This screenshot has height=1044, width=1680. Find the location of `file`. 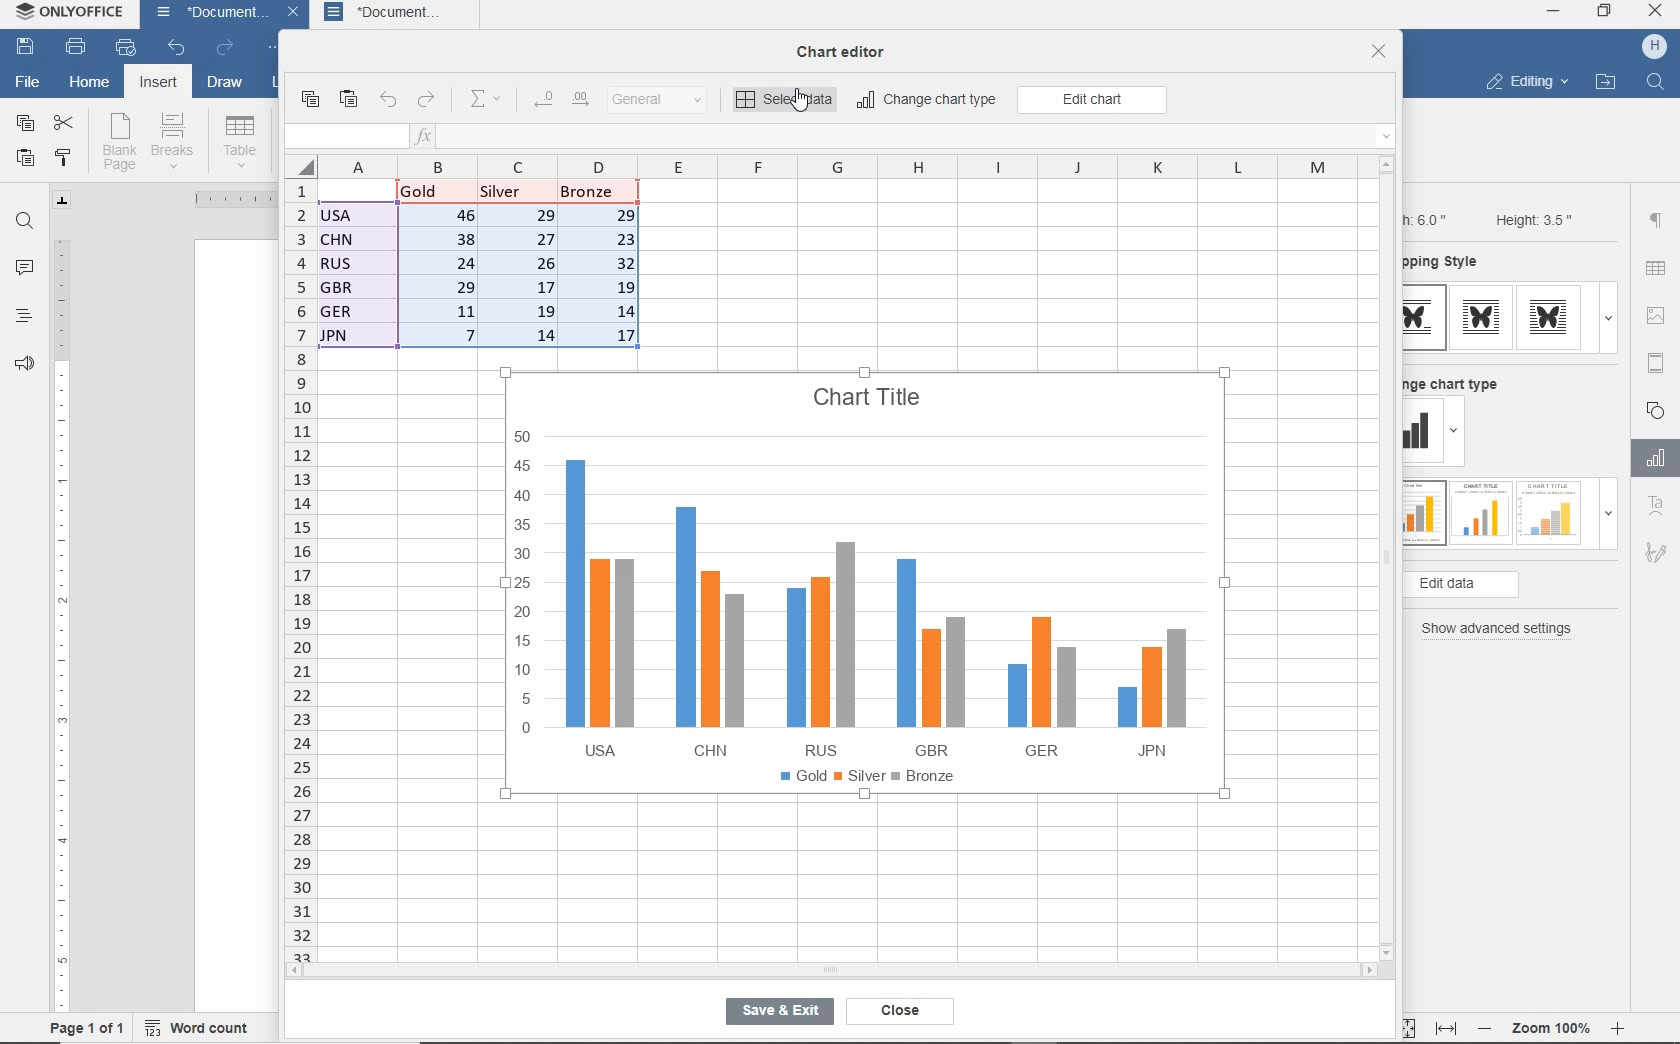

file is located at coordinates (26, 80).